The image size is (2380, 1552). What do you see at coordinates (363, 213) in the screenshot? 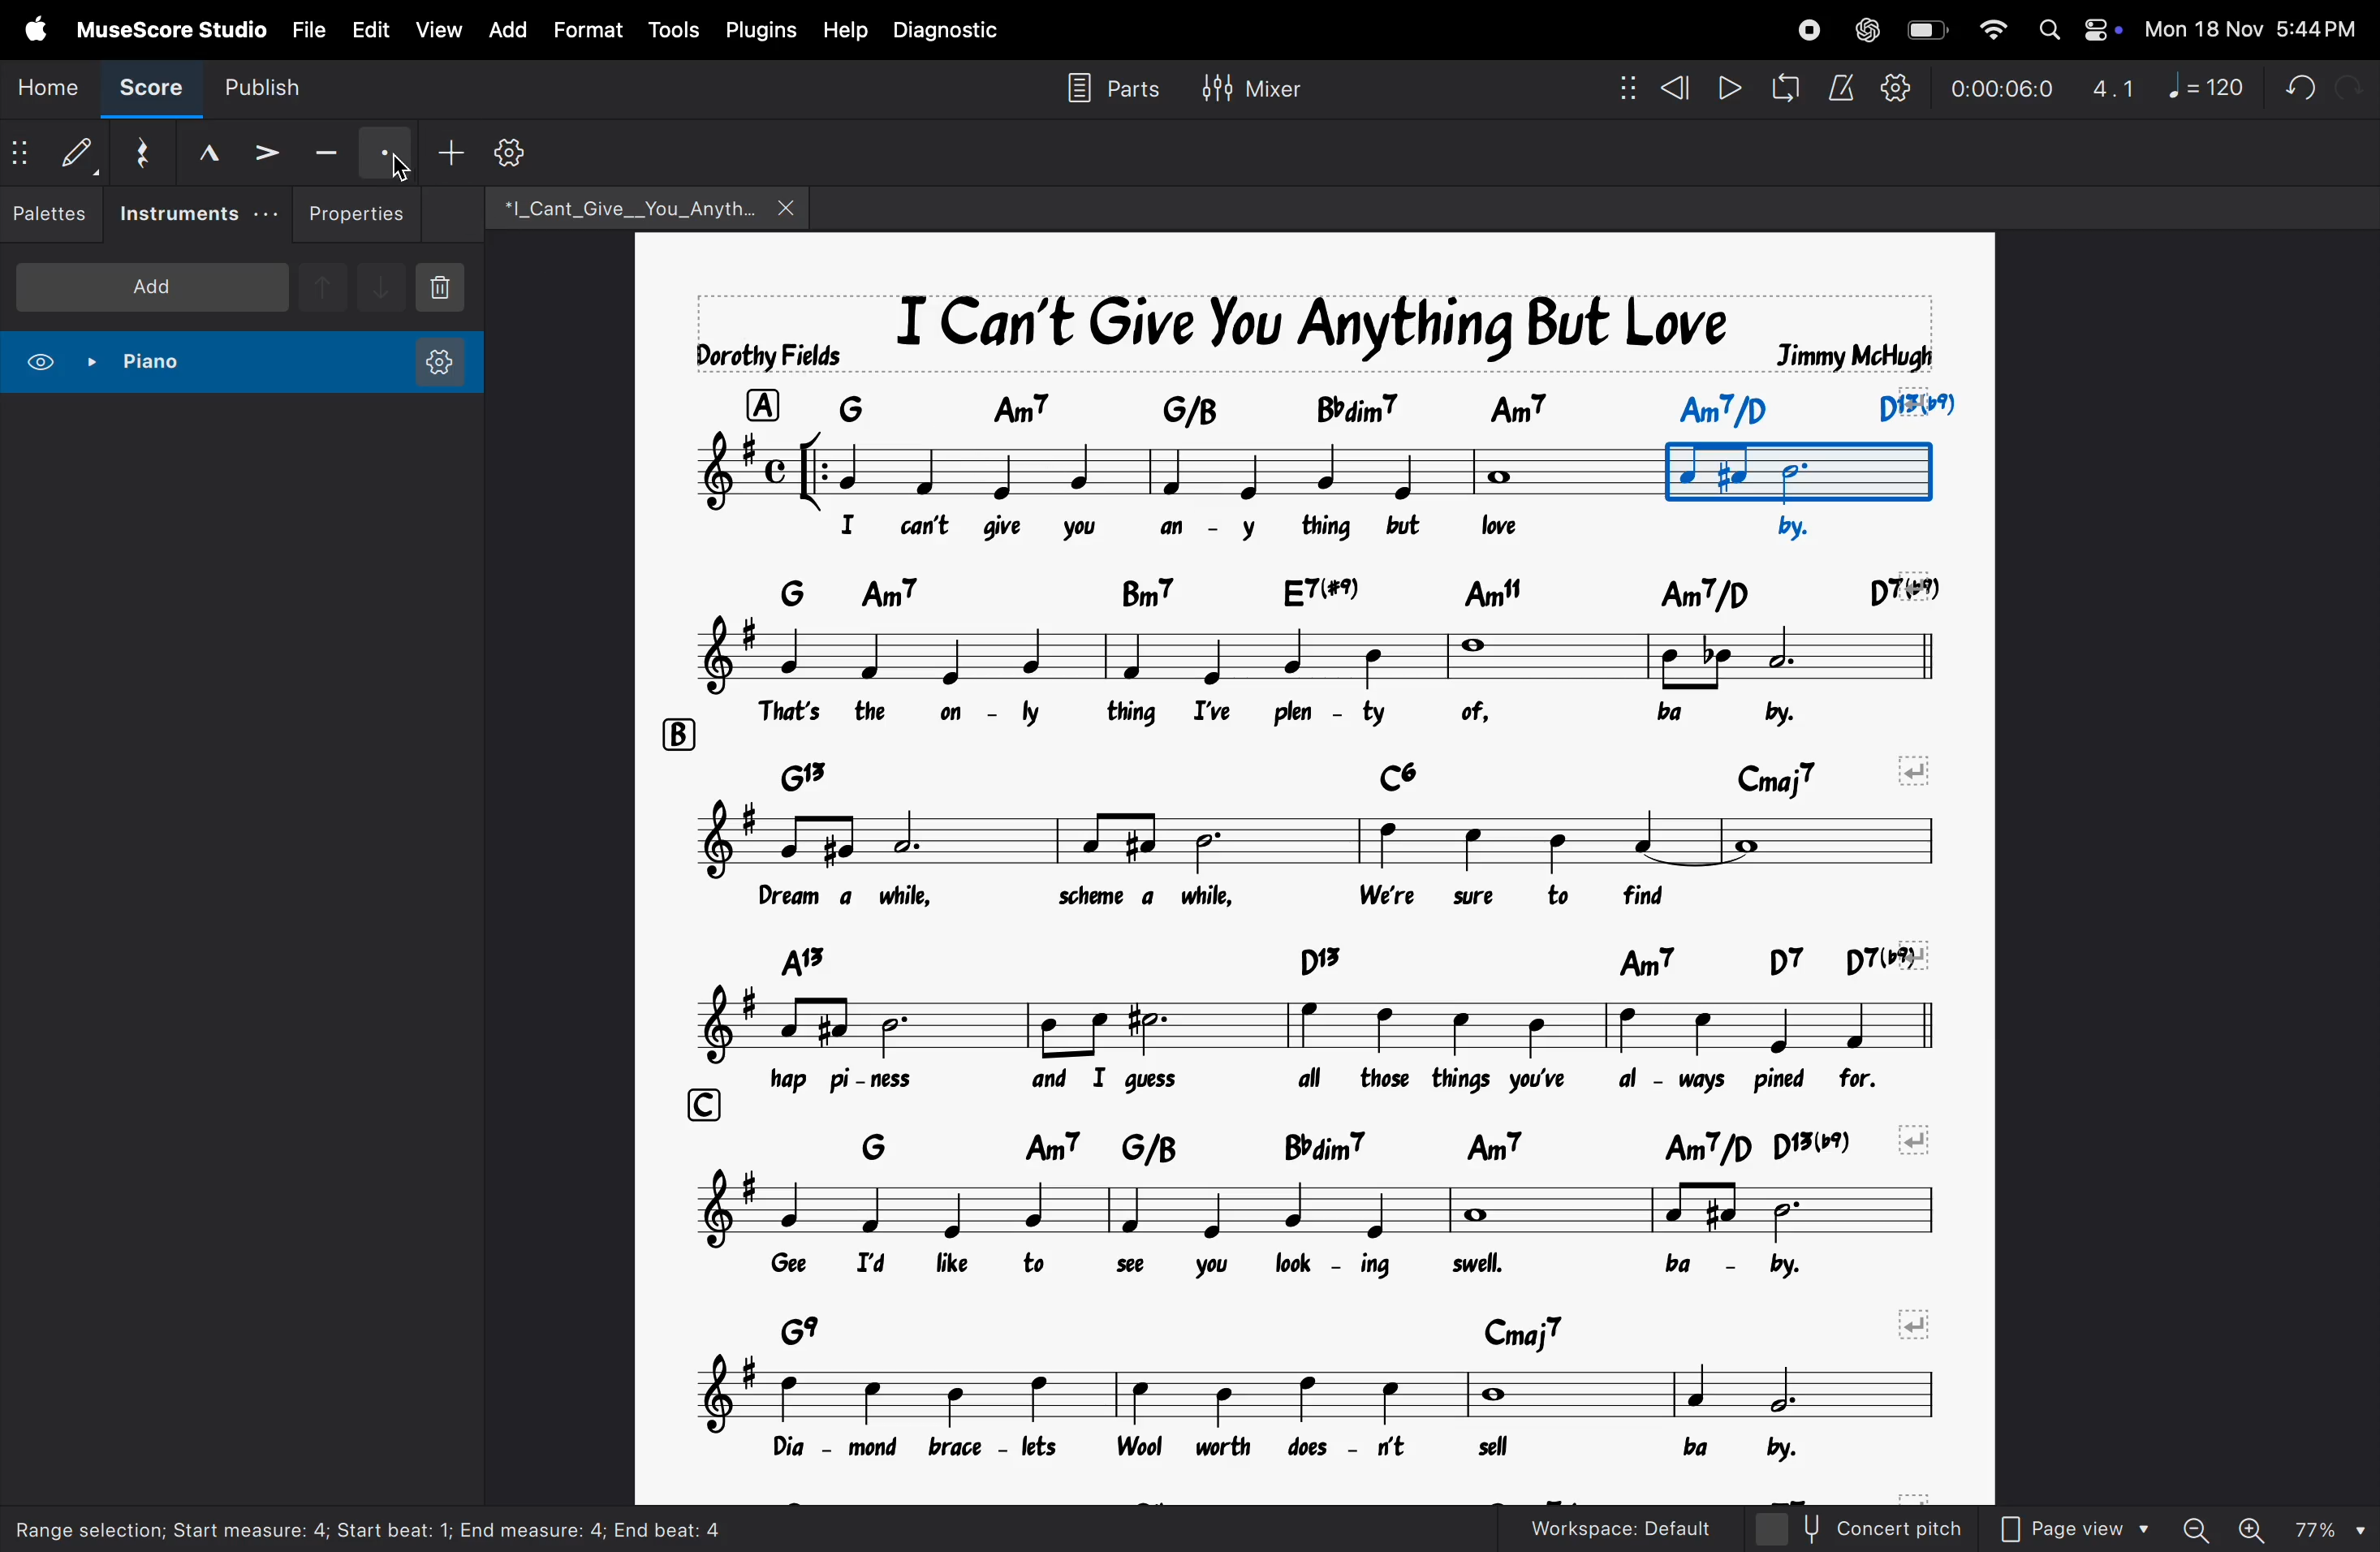
I see `properties` at bounding box center [363, 213].